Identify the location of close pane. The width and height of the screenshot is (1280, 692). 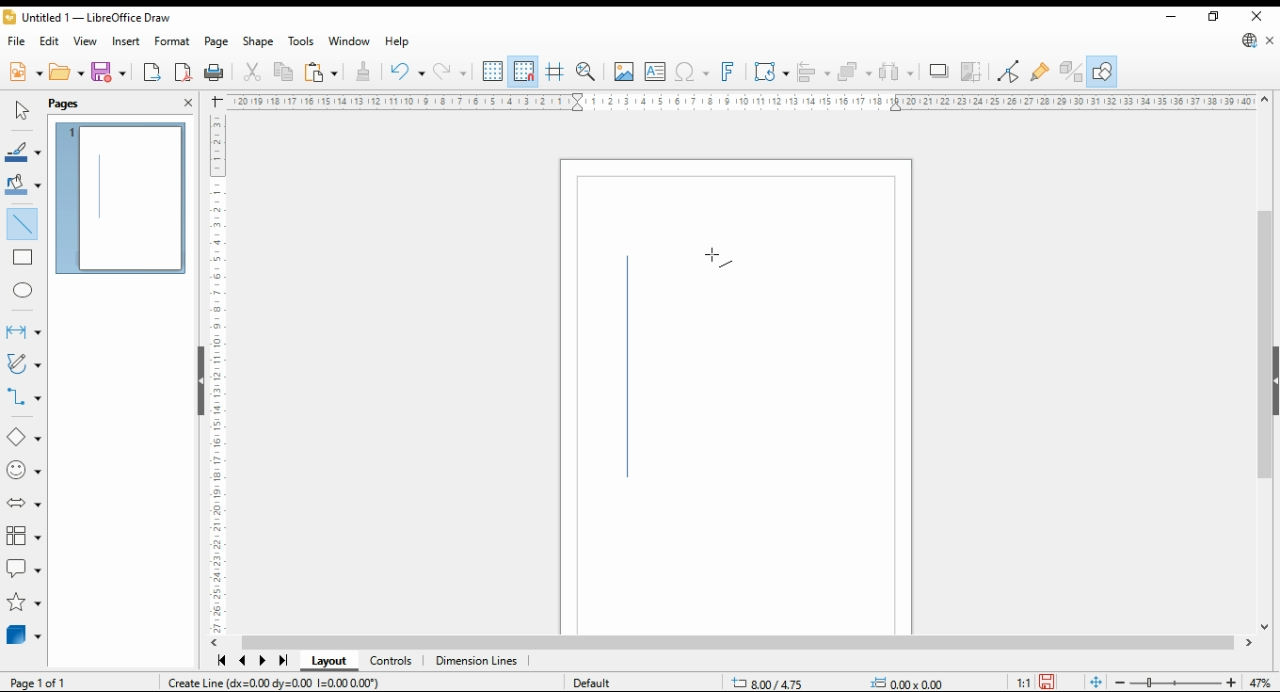
(187, 101).